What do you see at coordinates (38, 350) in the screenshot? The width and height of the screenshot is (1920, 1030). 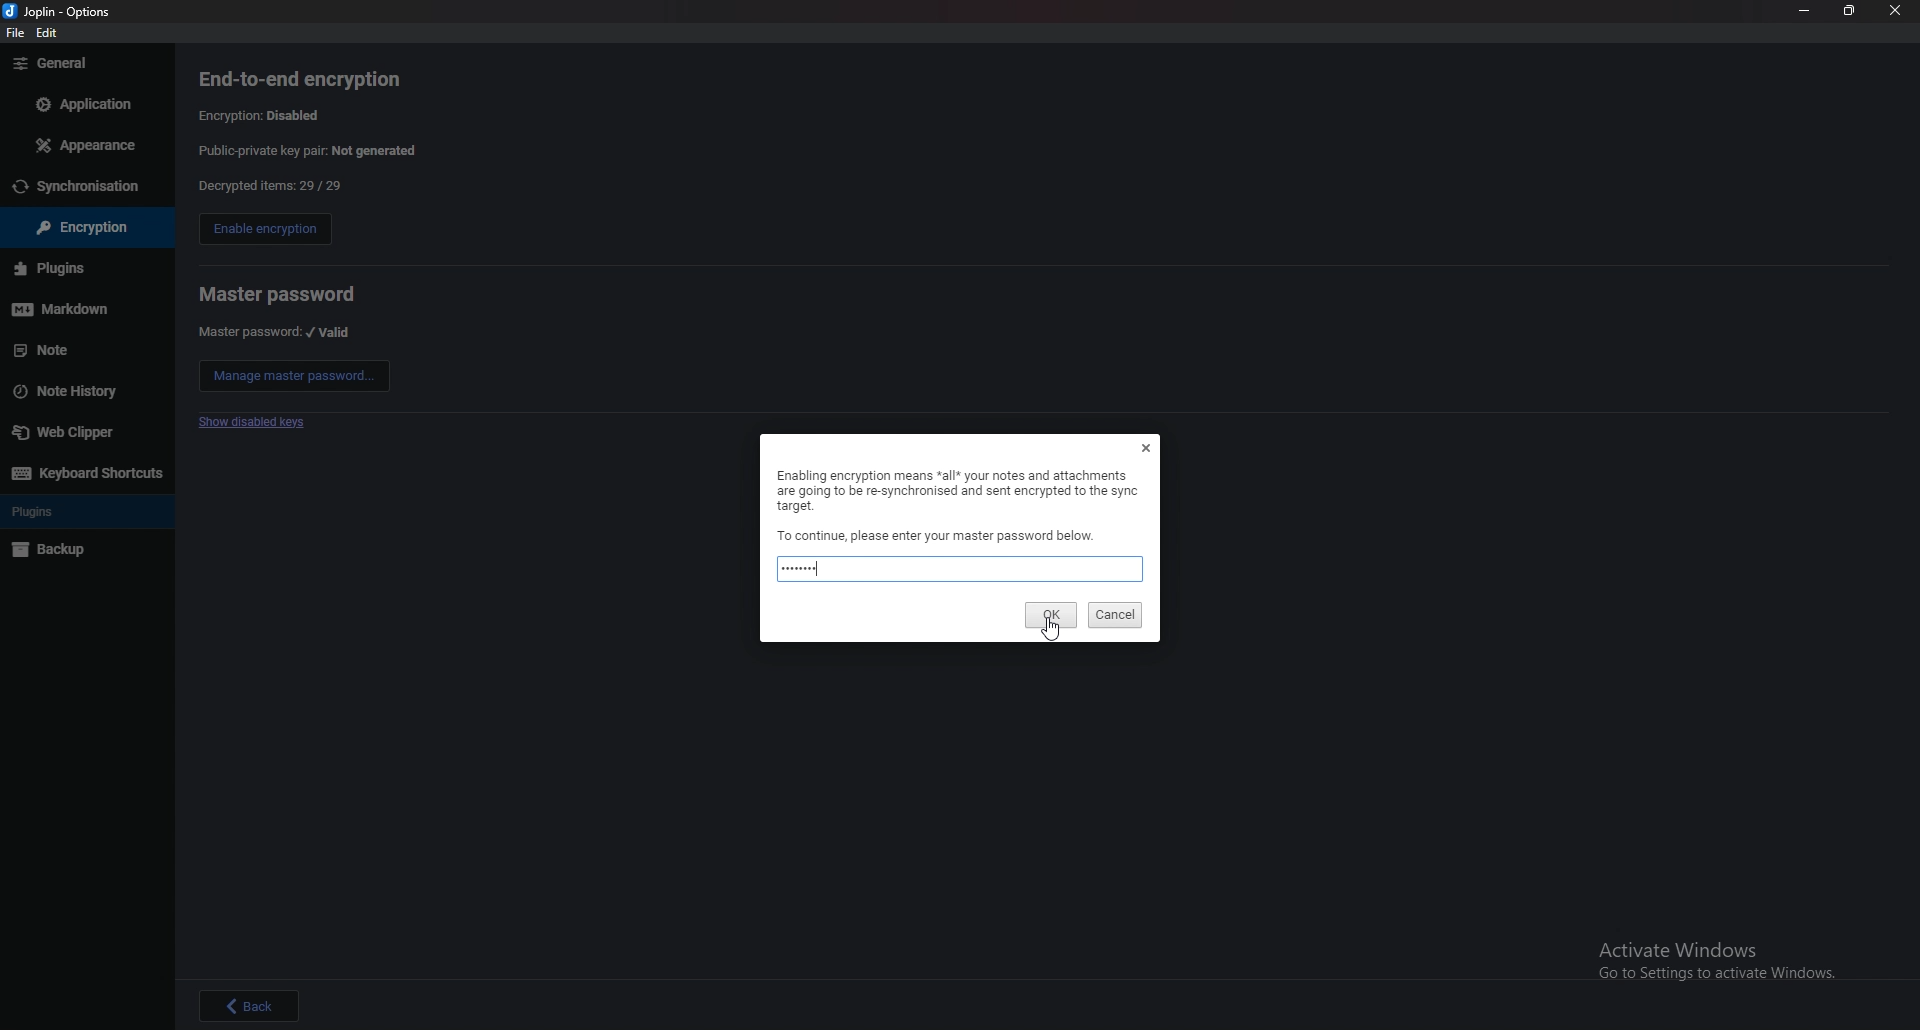 I see `` at bounding box center [38, 350].